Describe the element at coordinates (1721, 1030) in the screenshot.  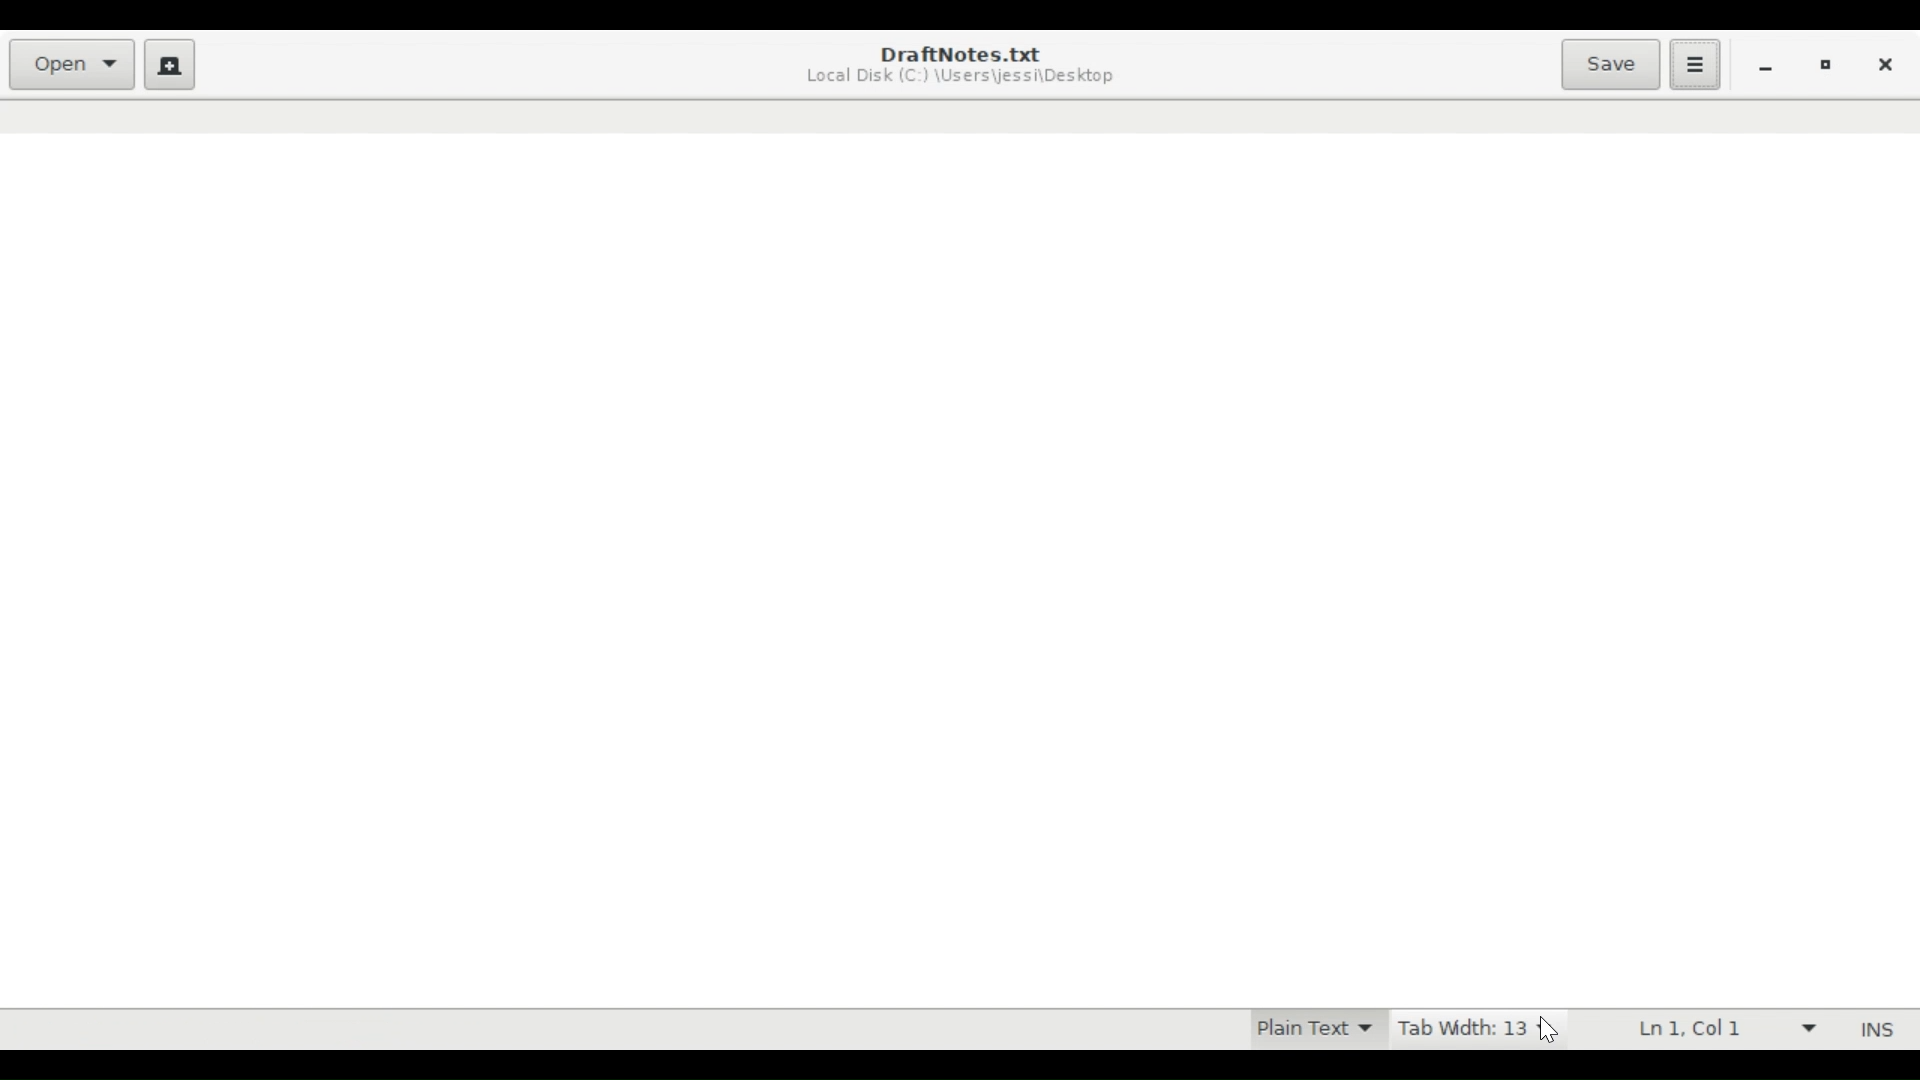
I see `Ln 1, Col 1` at that location.